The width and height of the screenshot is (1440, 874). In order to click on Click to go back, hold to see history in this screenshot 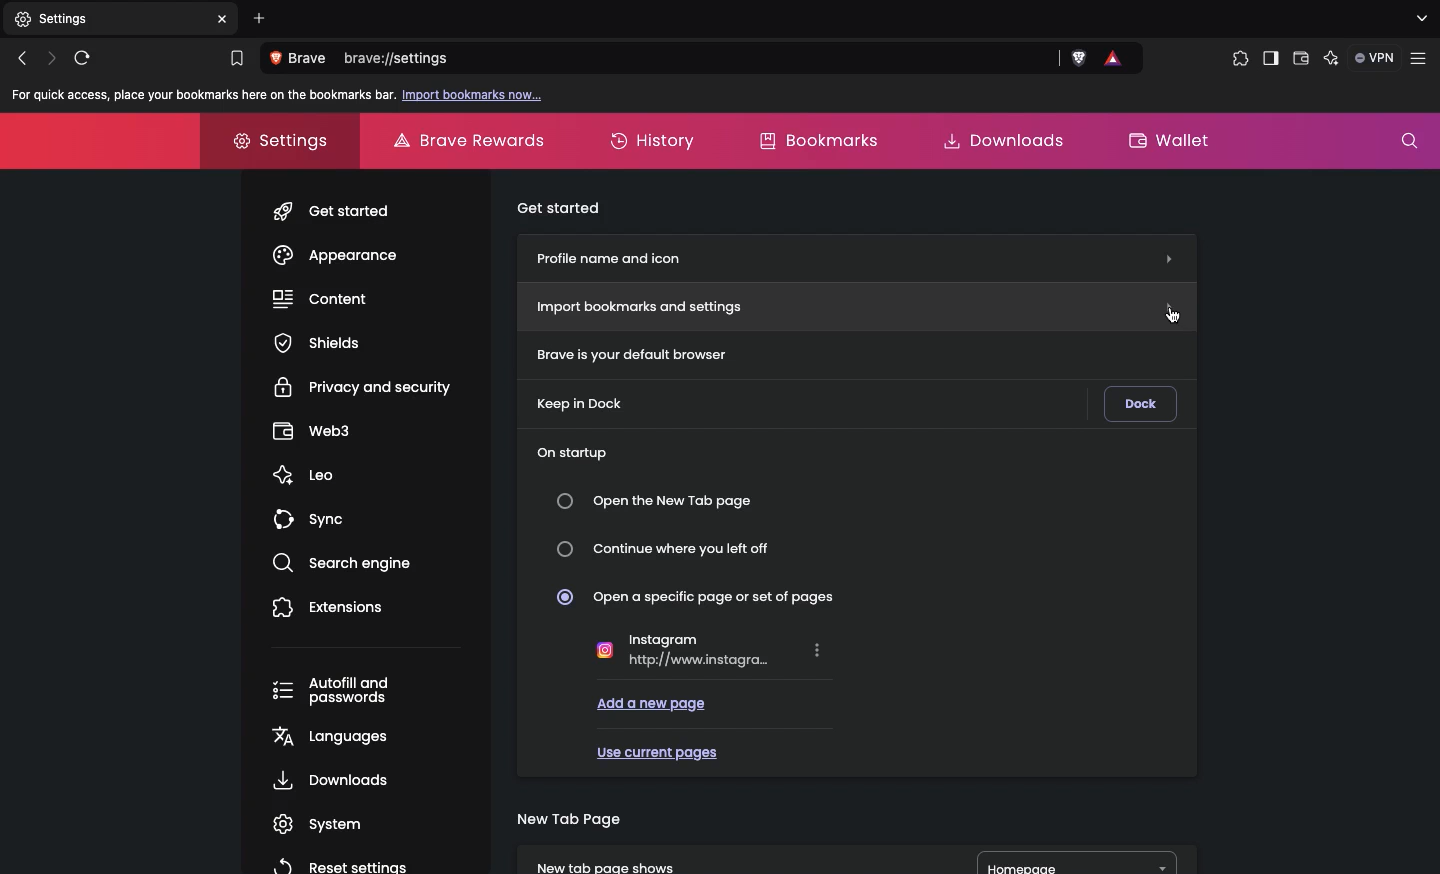, I will do `click(21, 59)`.